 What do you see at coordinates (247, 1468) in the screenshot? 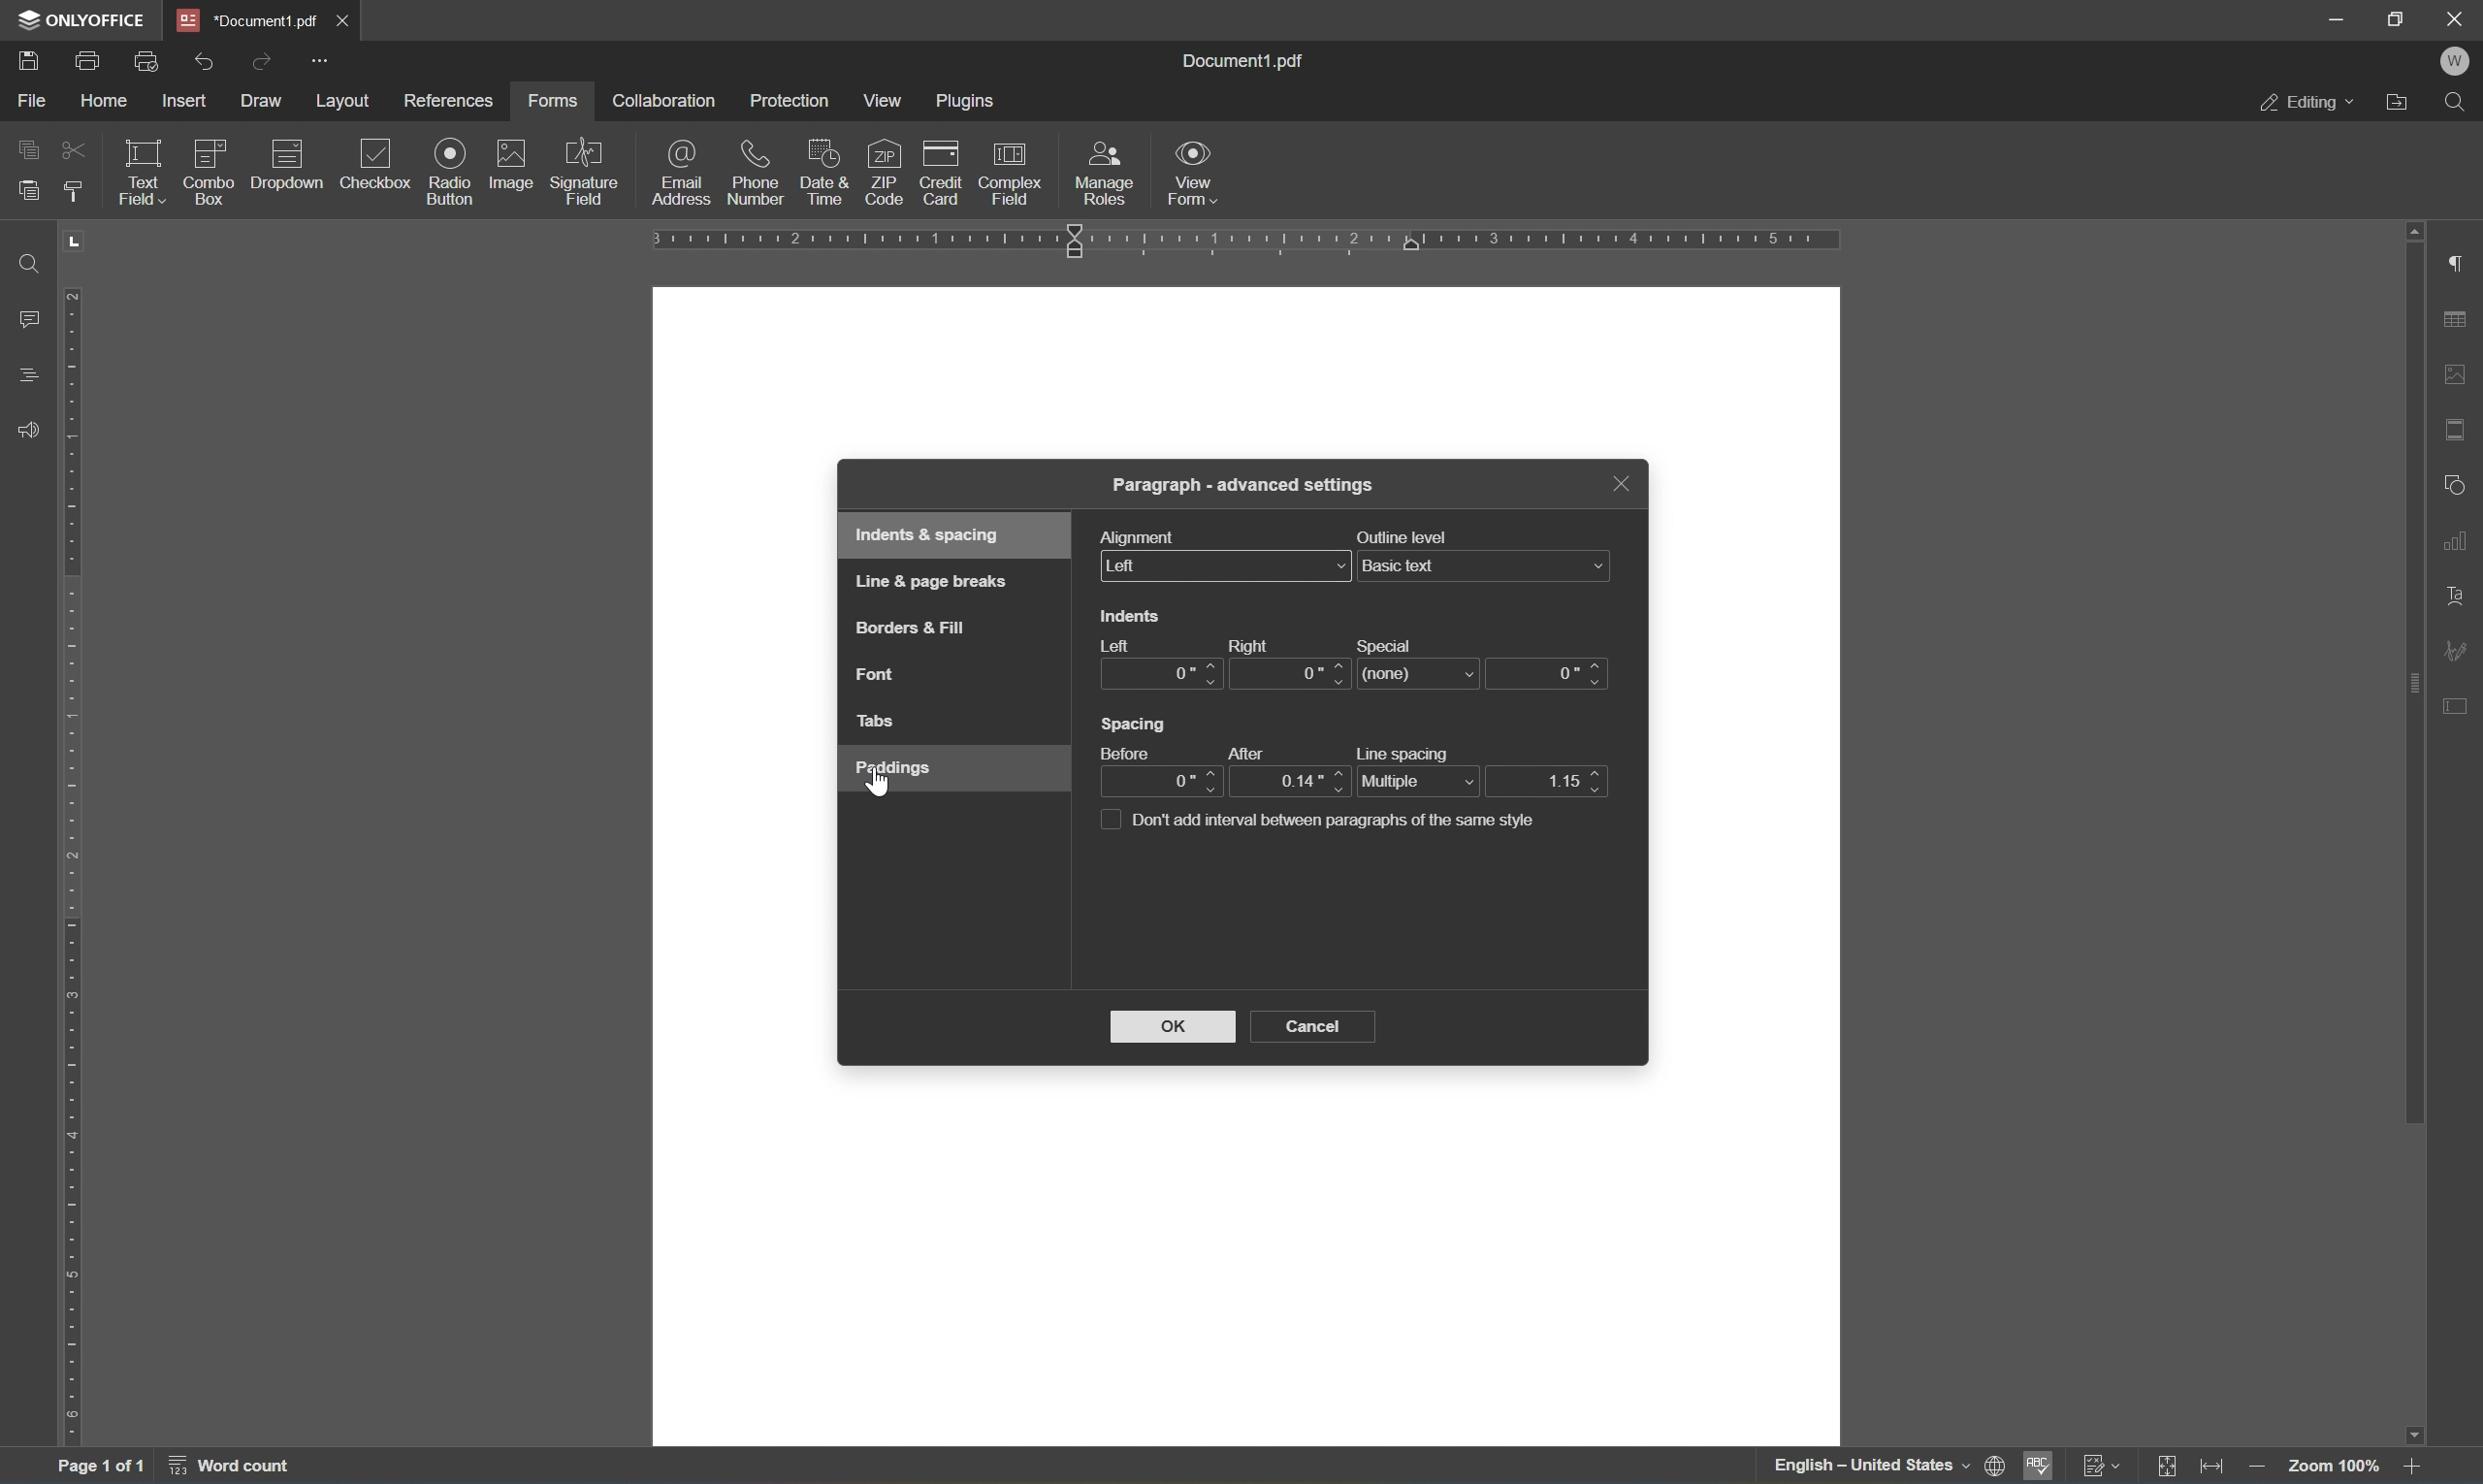
I see `word count` at bounding box center [247, 1468].